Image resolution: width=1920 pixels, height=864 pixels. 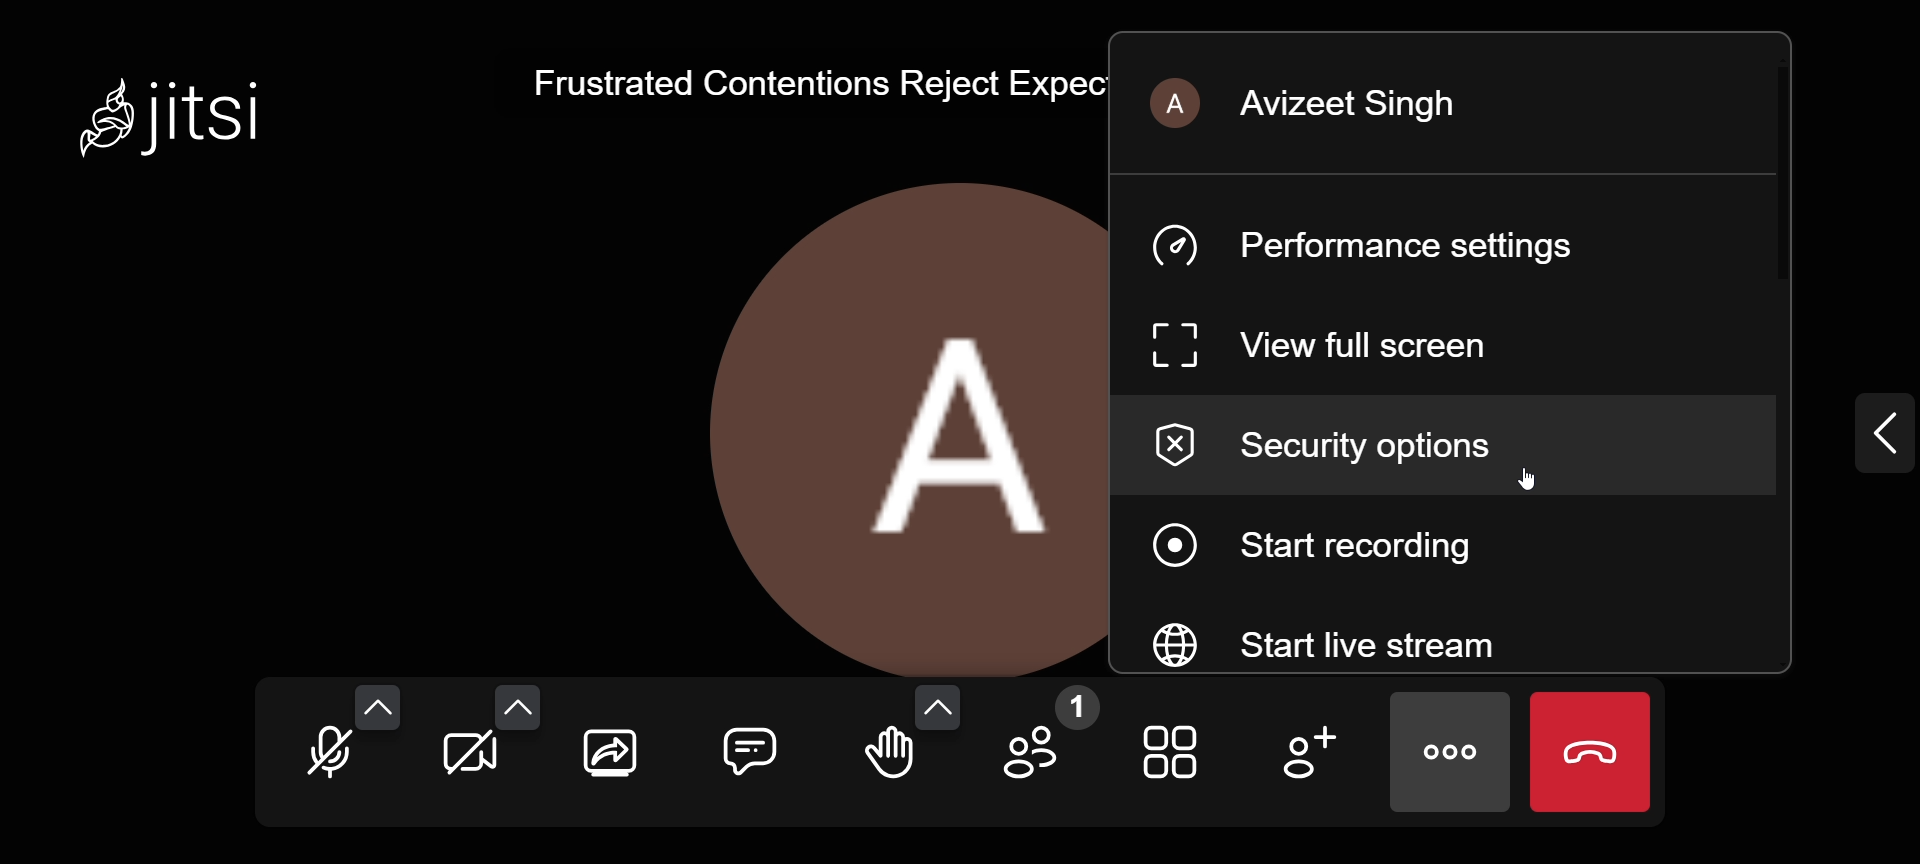 What do you see at coordinates (328, 752) in the screenshot?
I see `unmute mic` at bounding box center [328, 752].